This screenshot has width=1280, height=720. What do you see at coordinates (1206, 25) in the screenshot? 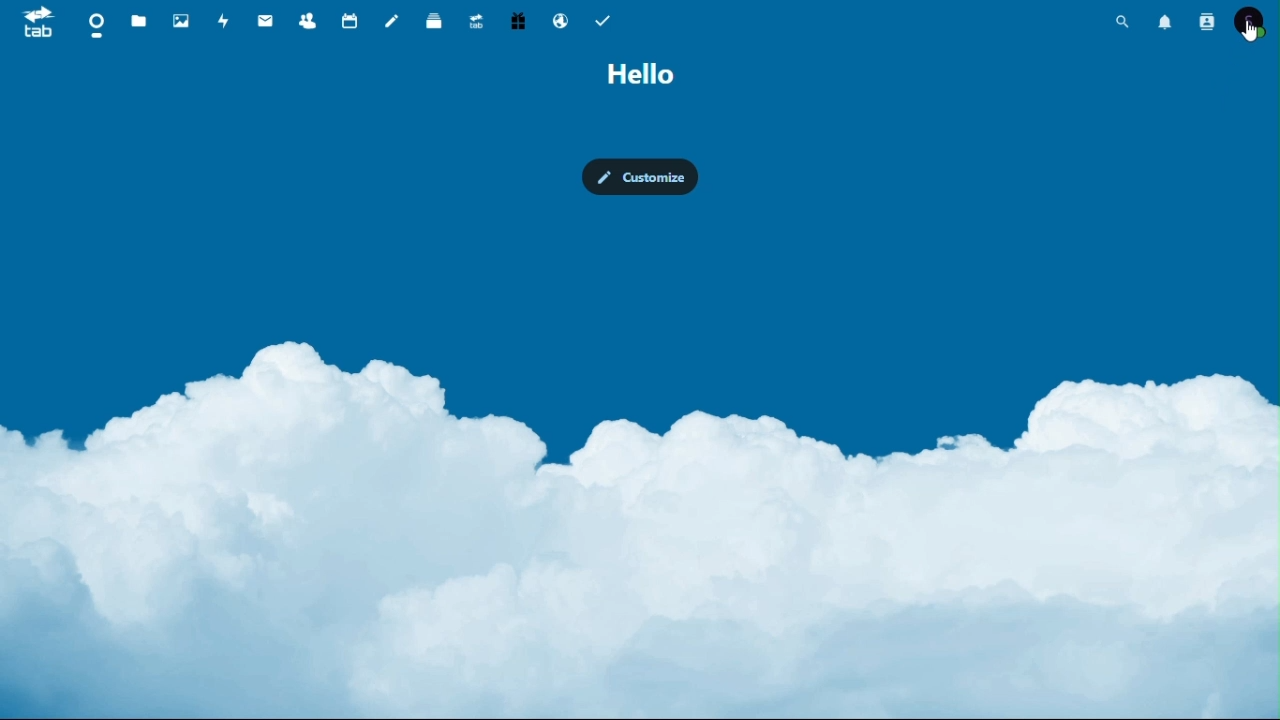
I see `Contacts` at bounding box center [1206, 25].